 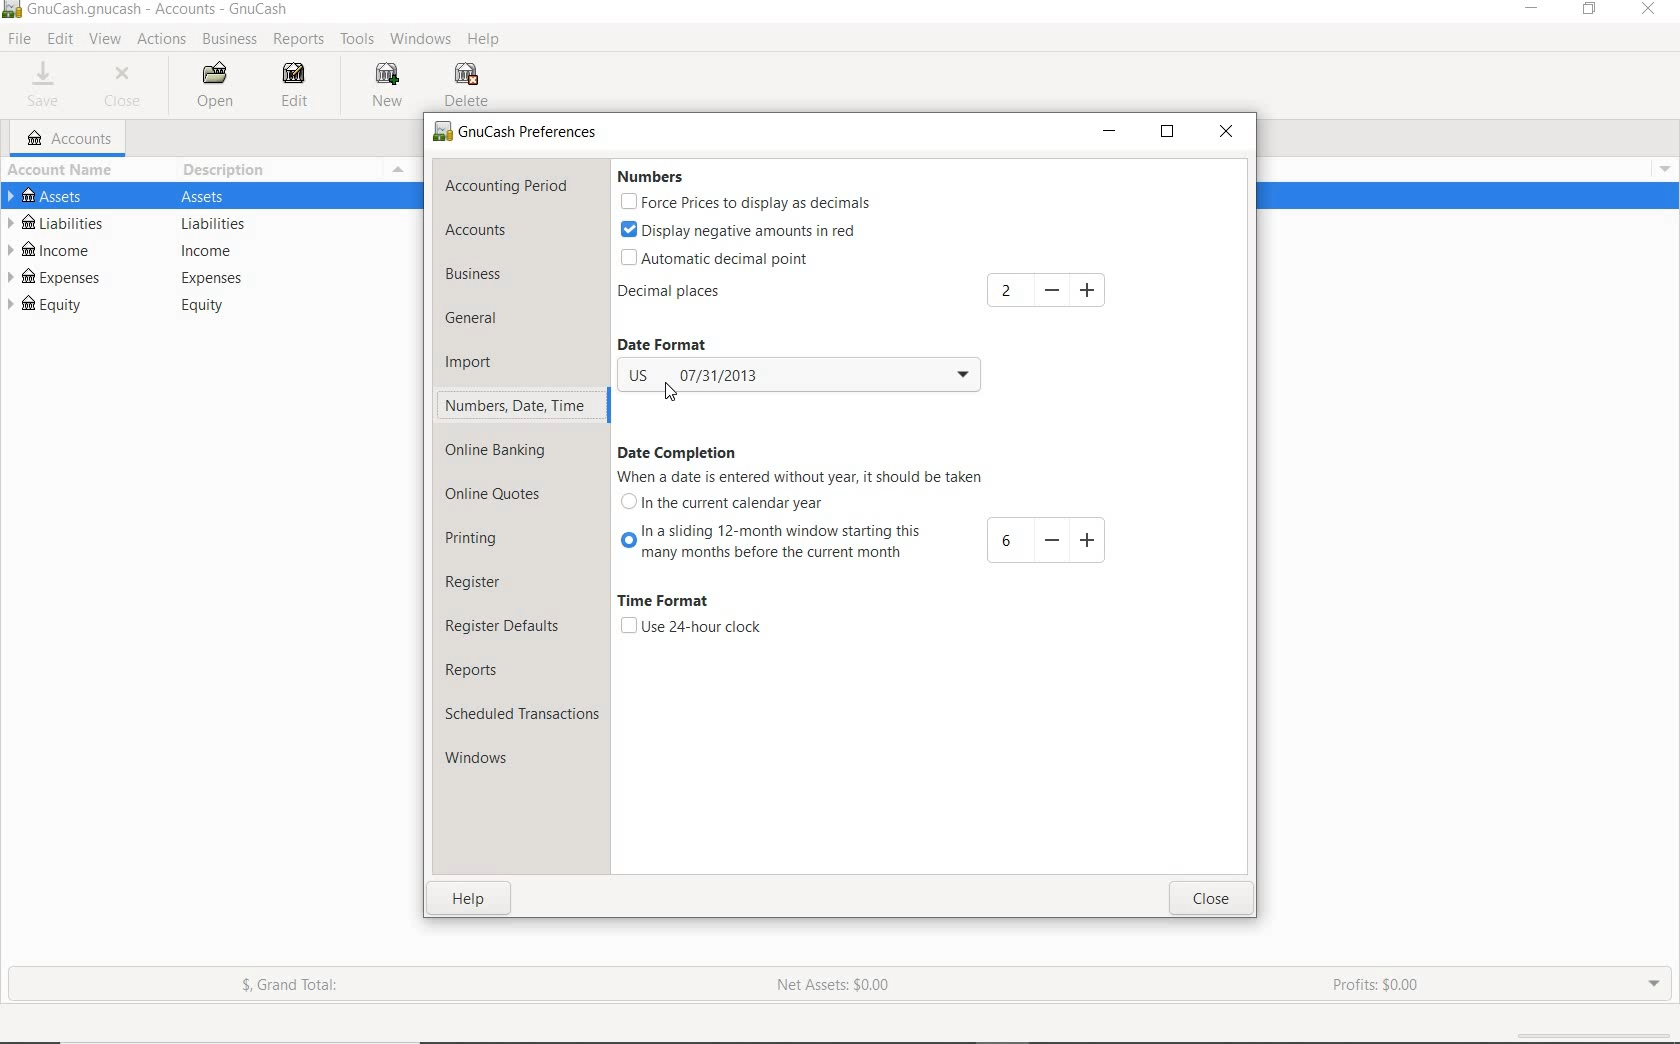 What do you see at coordinates (299, 40) in the screenshot?
I see `REPORTS` at bounding box center [299, 40].